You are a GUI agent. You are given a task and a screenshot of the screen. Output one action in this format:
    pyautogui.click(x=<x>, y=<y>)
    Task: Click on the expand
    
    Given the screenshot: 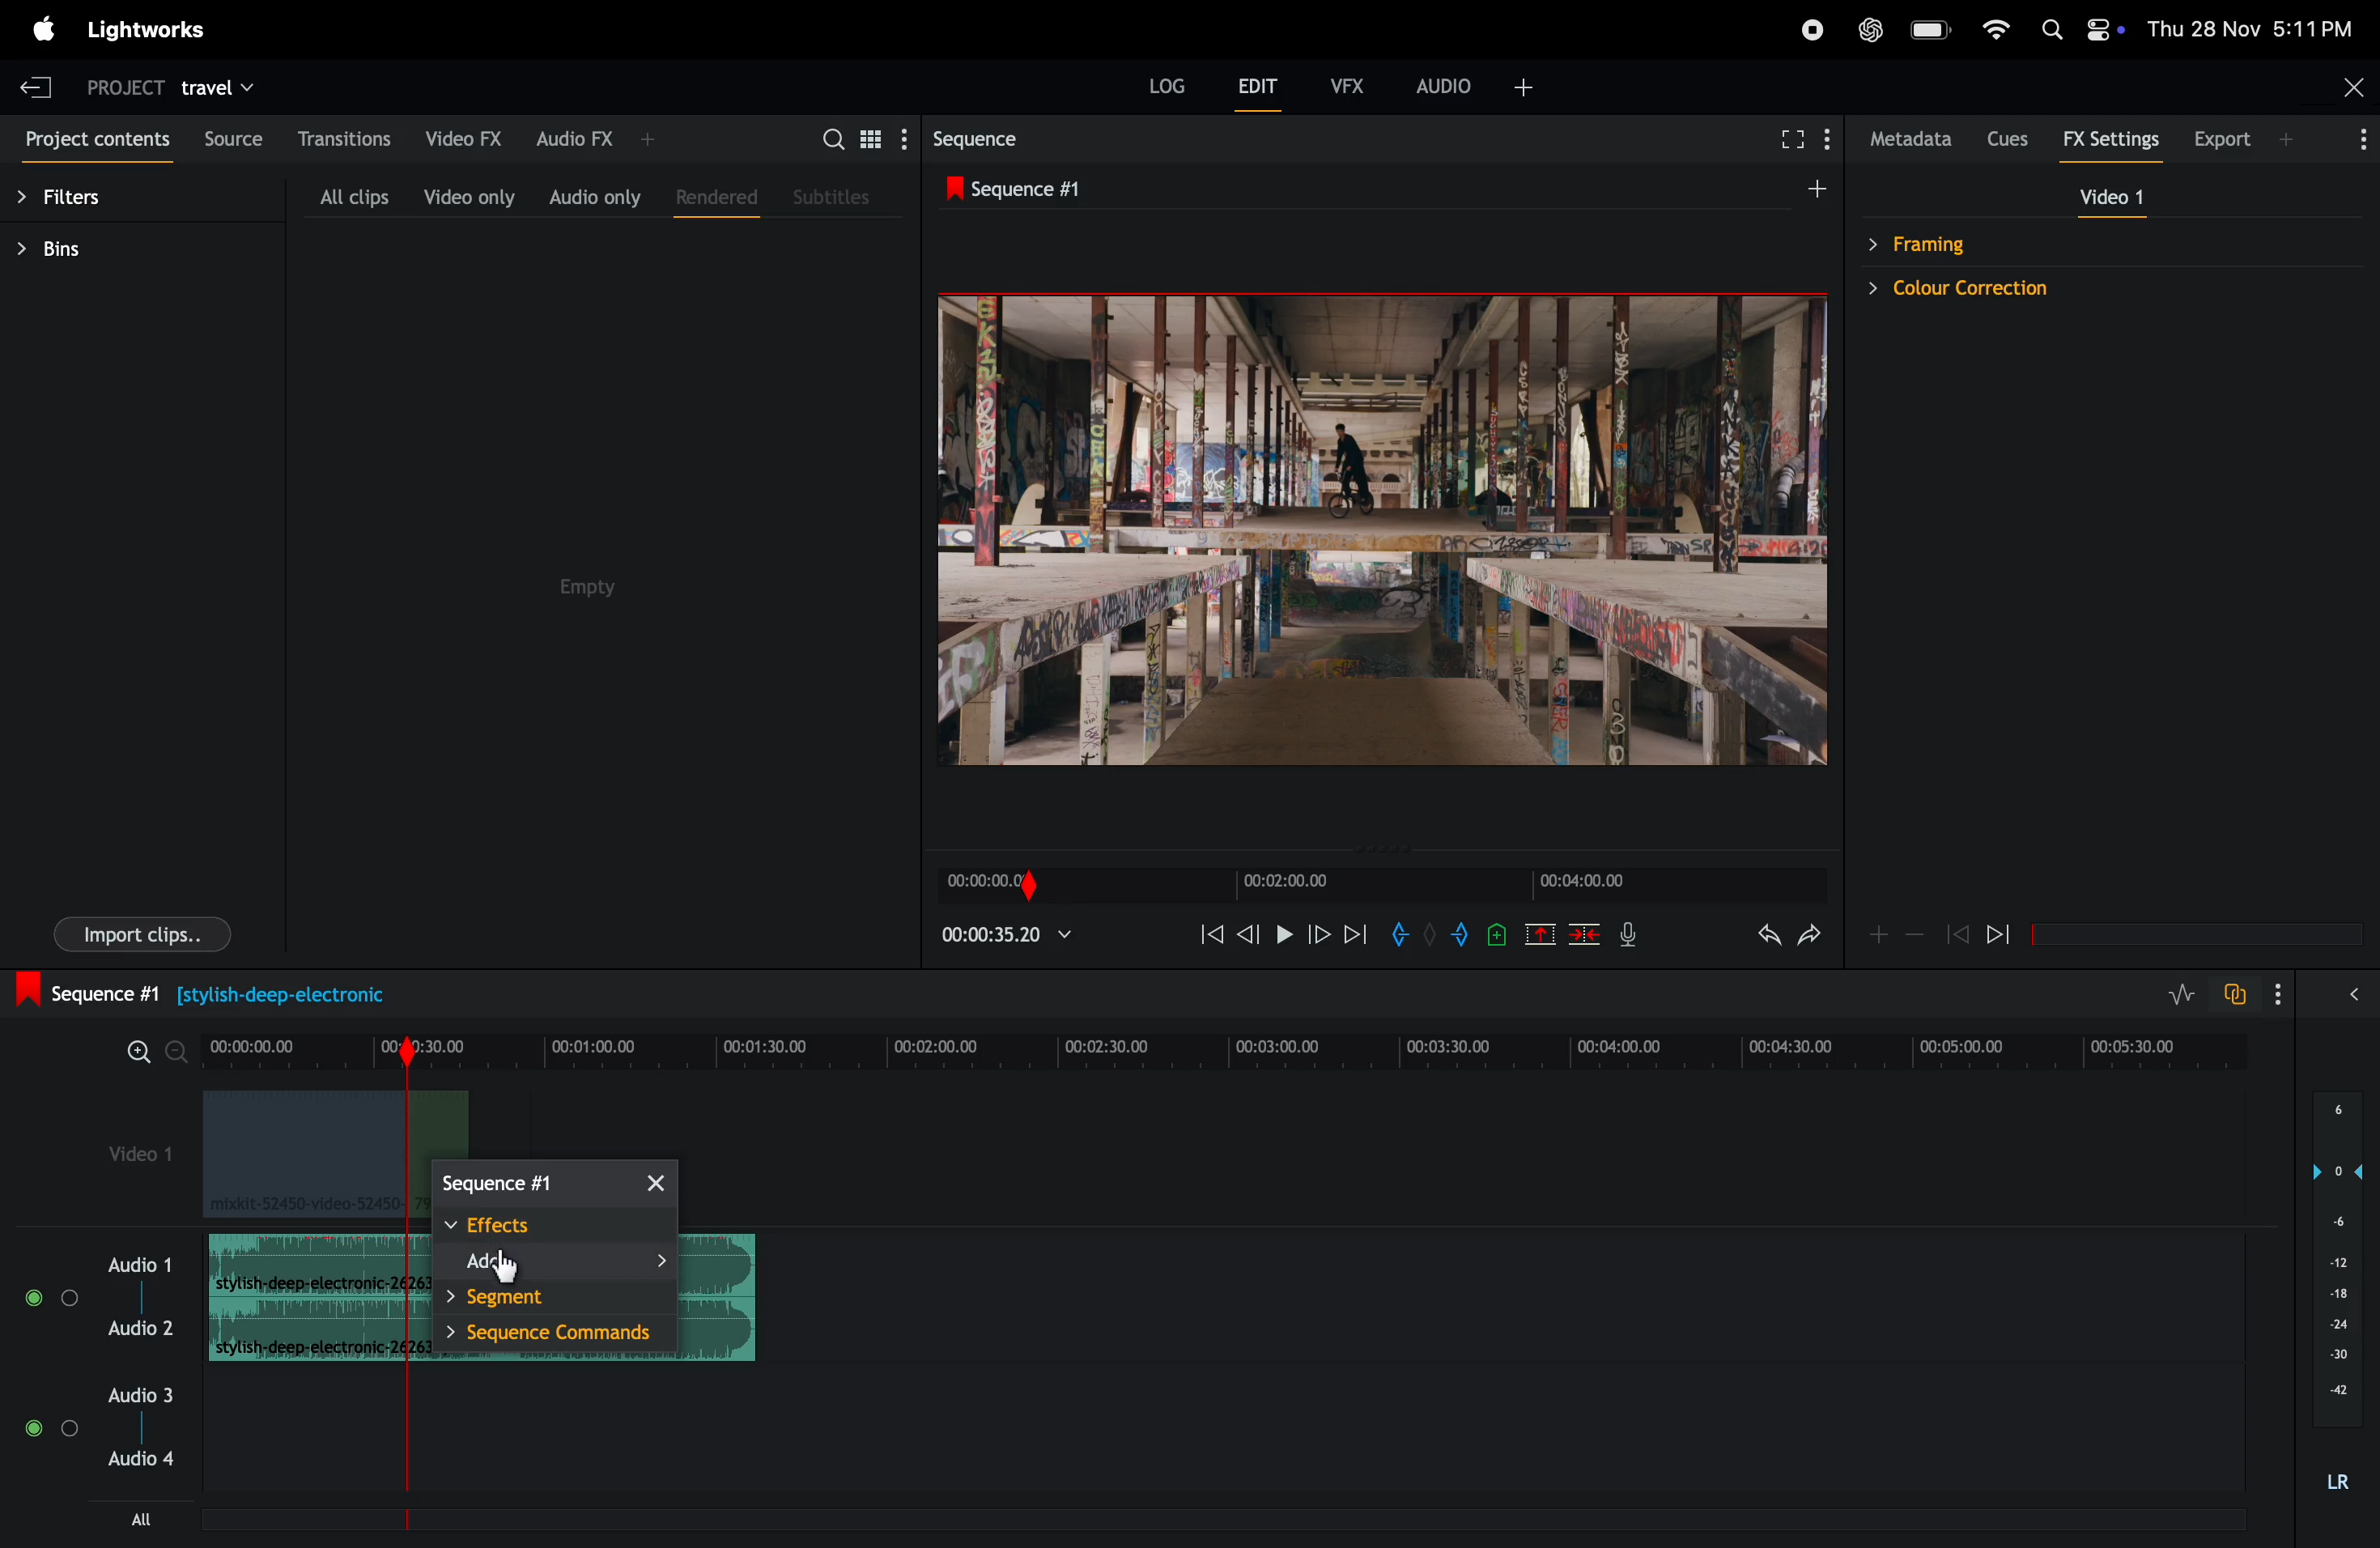 What is the action you would take?
    pyautogui.click(x=2348, y=998)
    